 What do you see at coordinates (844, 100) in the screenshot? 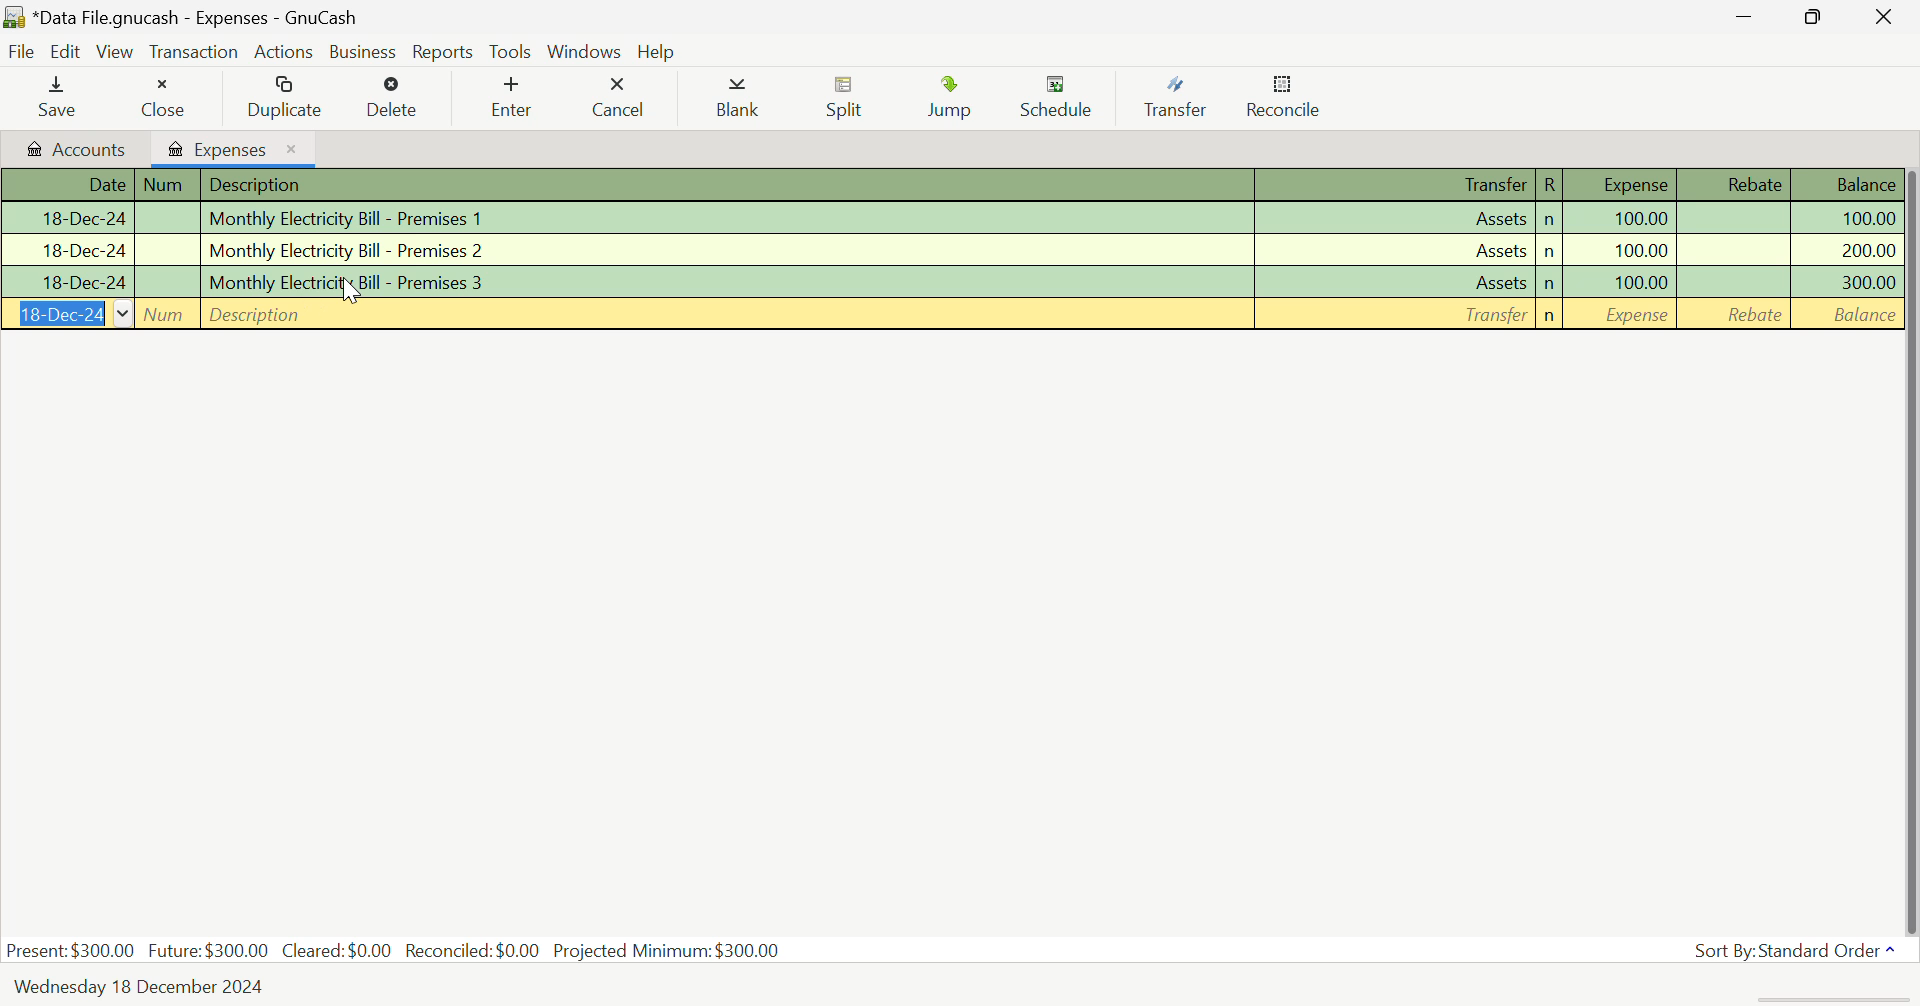
I see `Split` at bounding box center [844, 100].